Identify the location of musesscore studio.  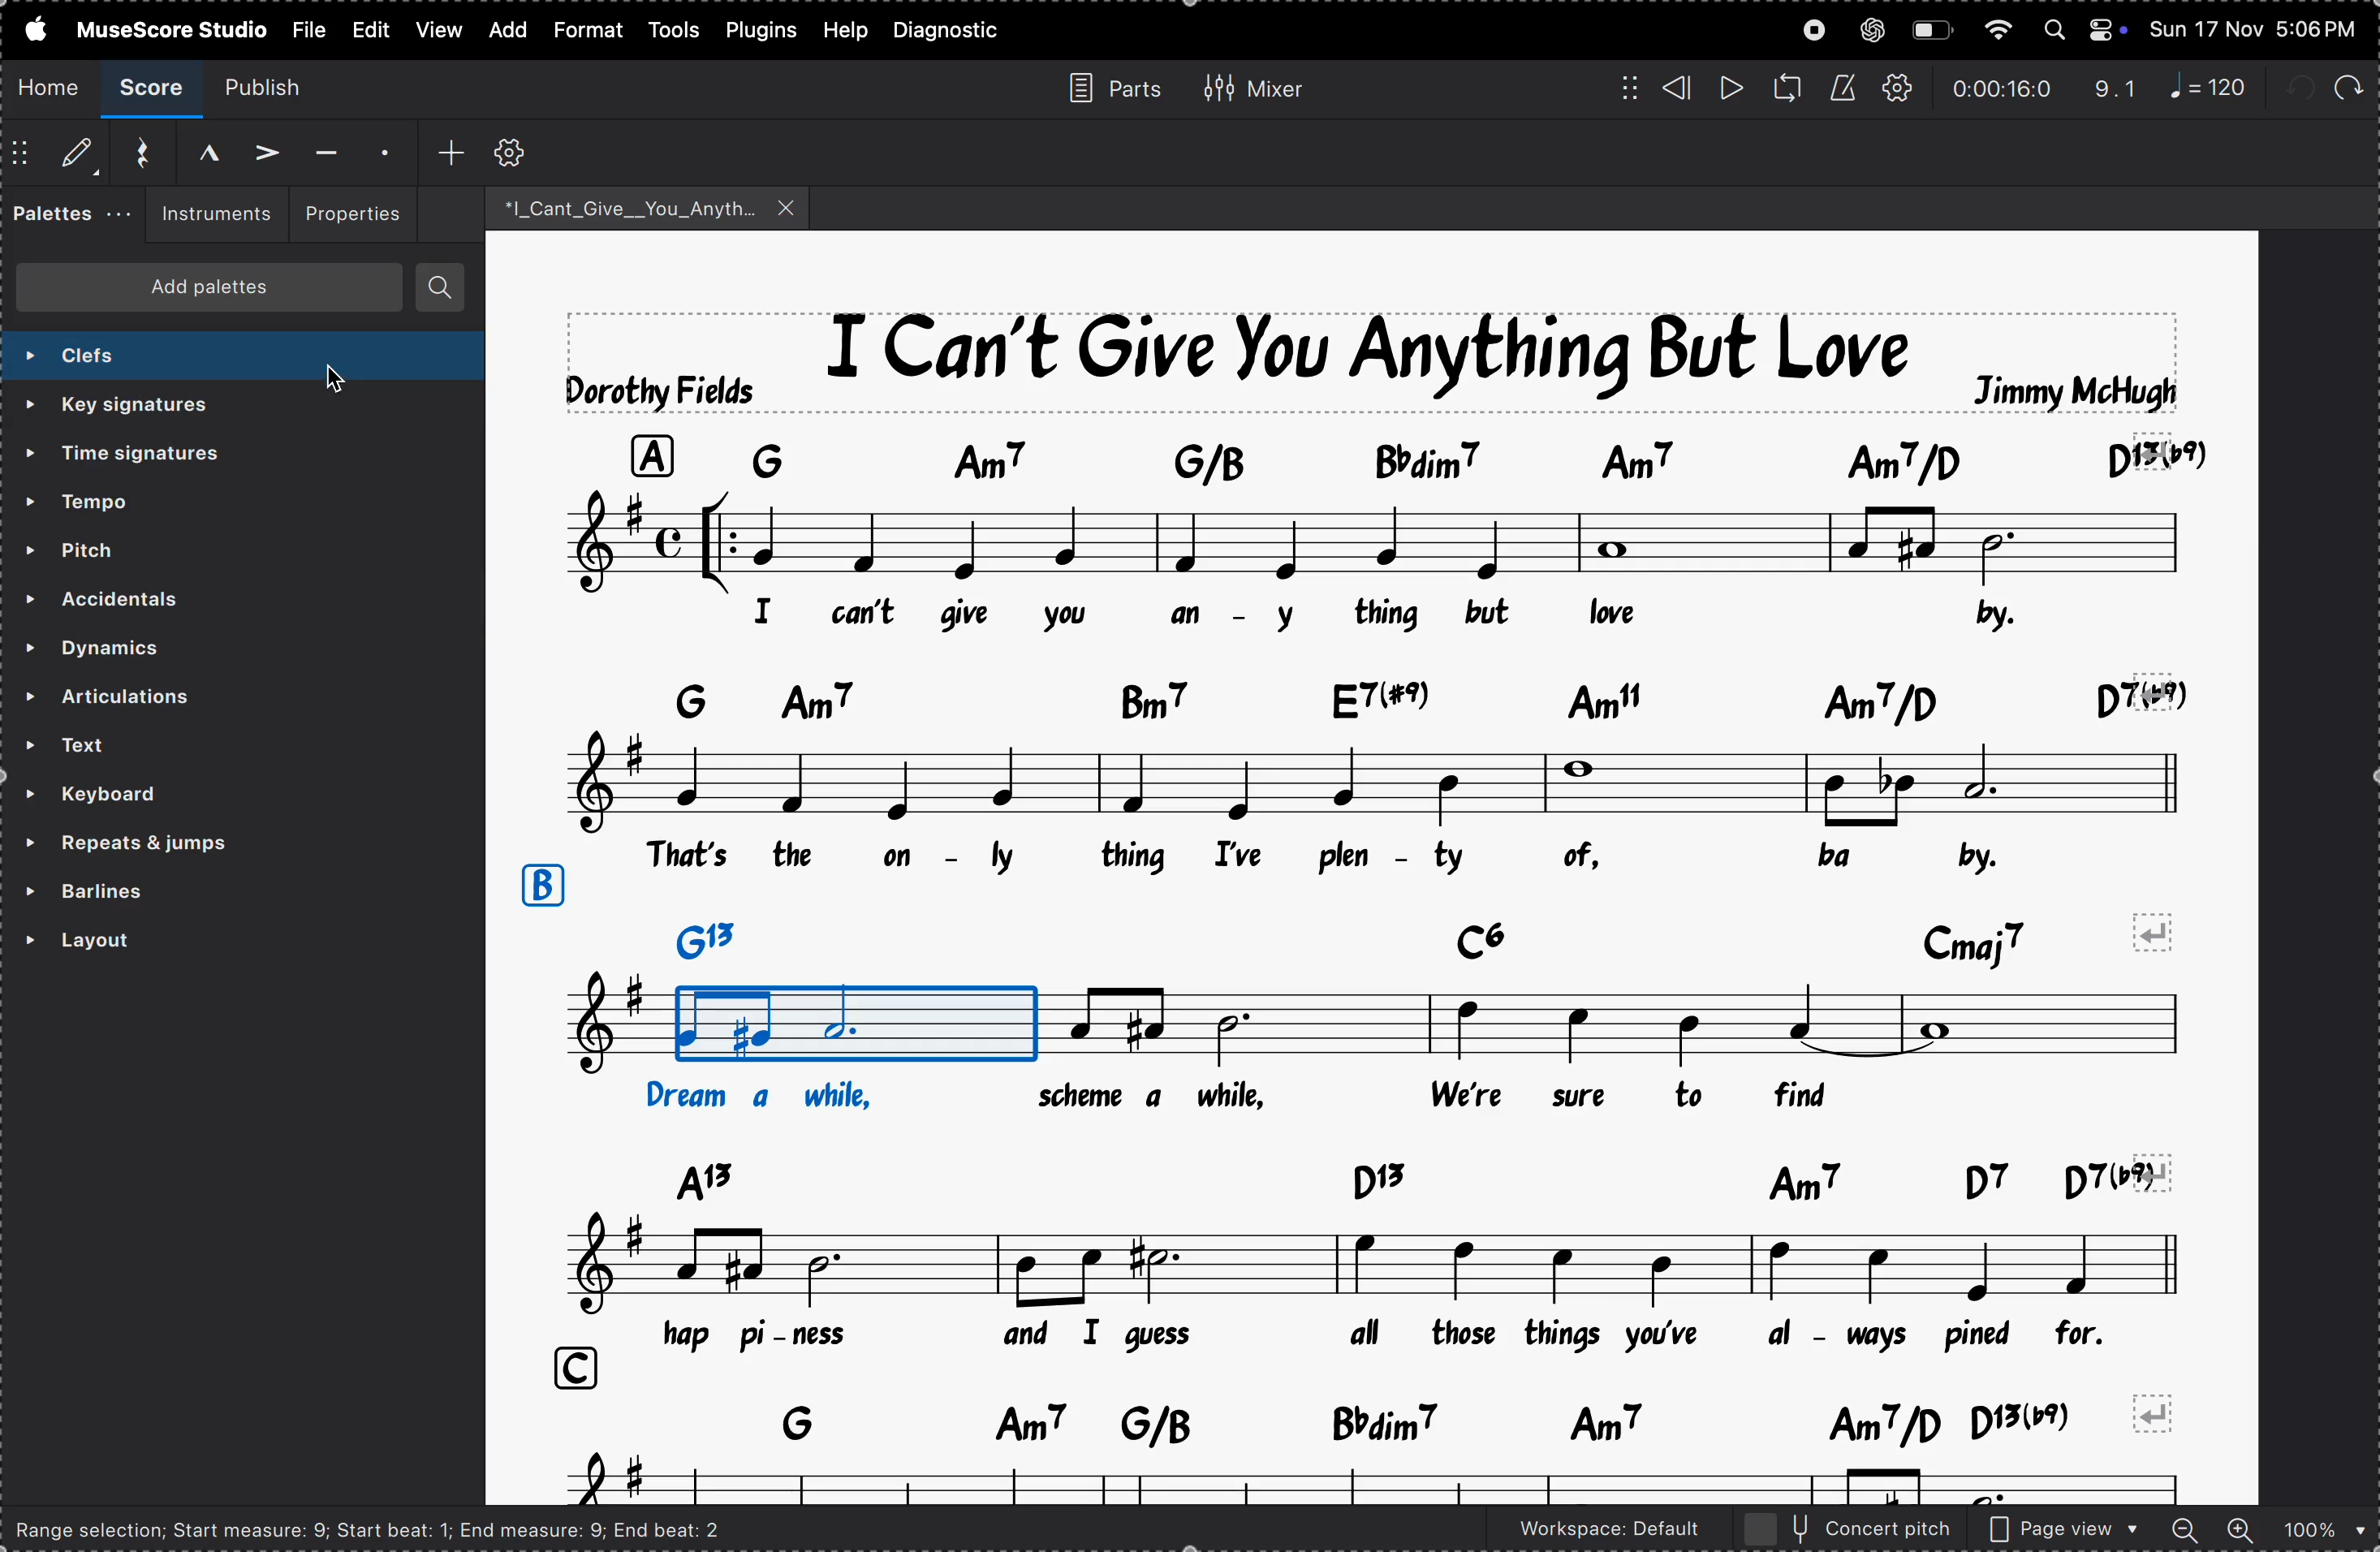
(170, 28).